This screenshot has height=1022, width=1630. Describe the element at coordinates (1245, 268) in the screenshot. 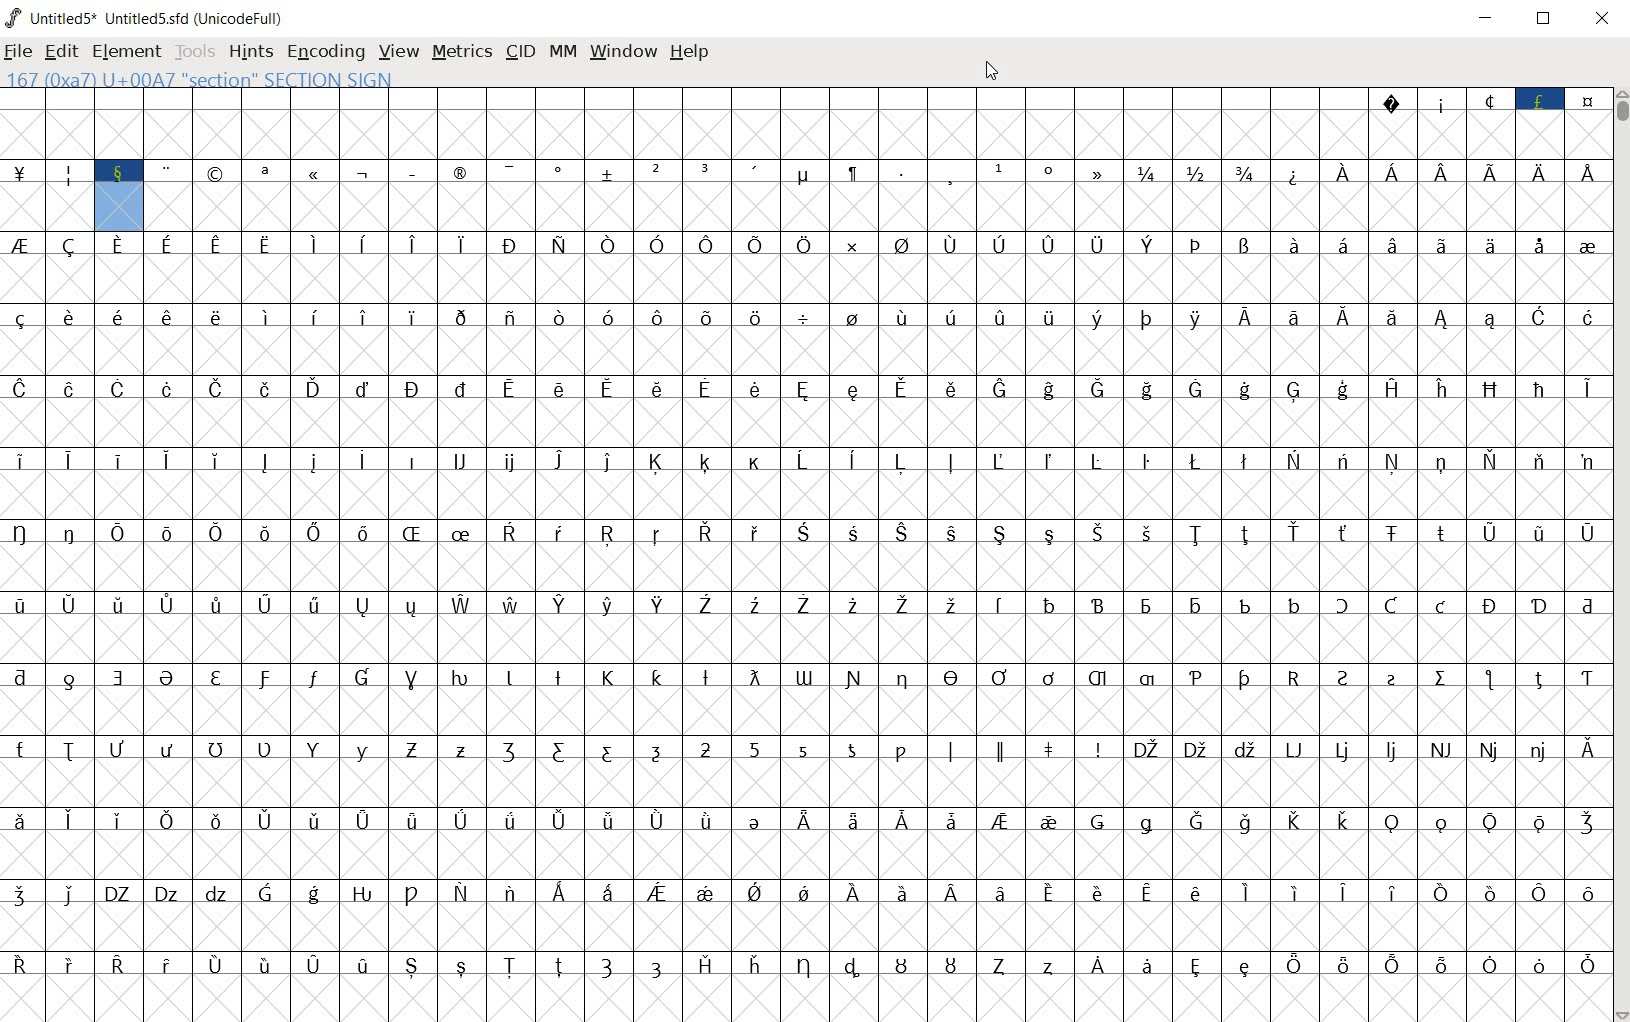

I see `accented characters` at that location.